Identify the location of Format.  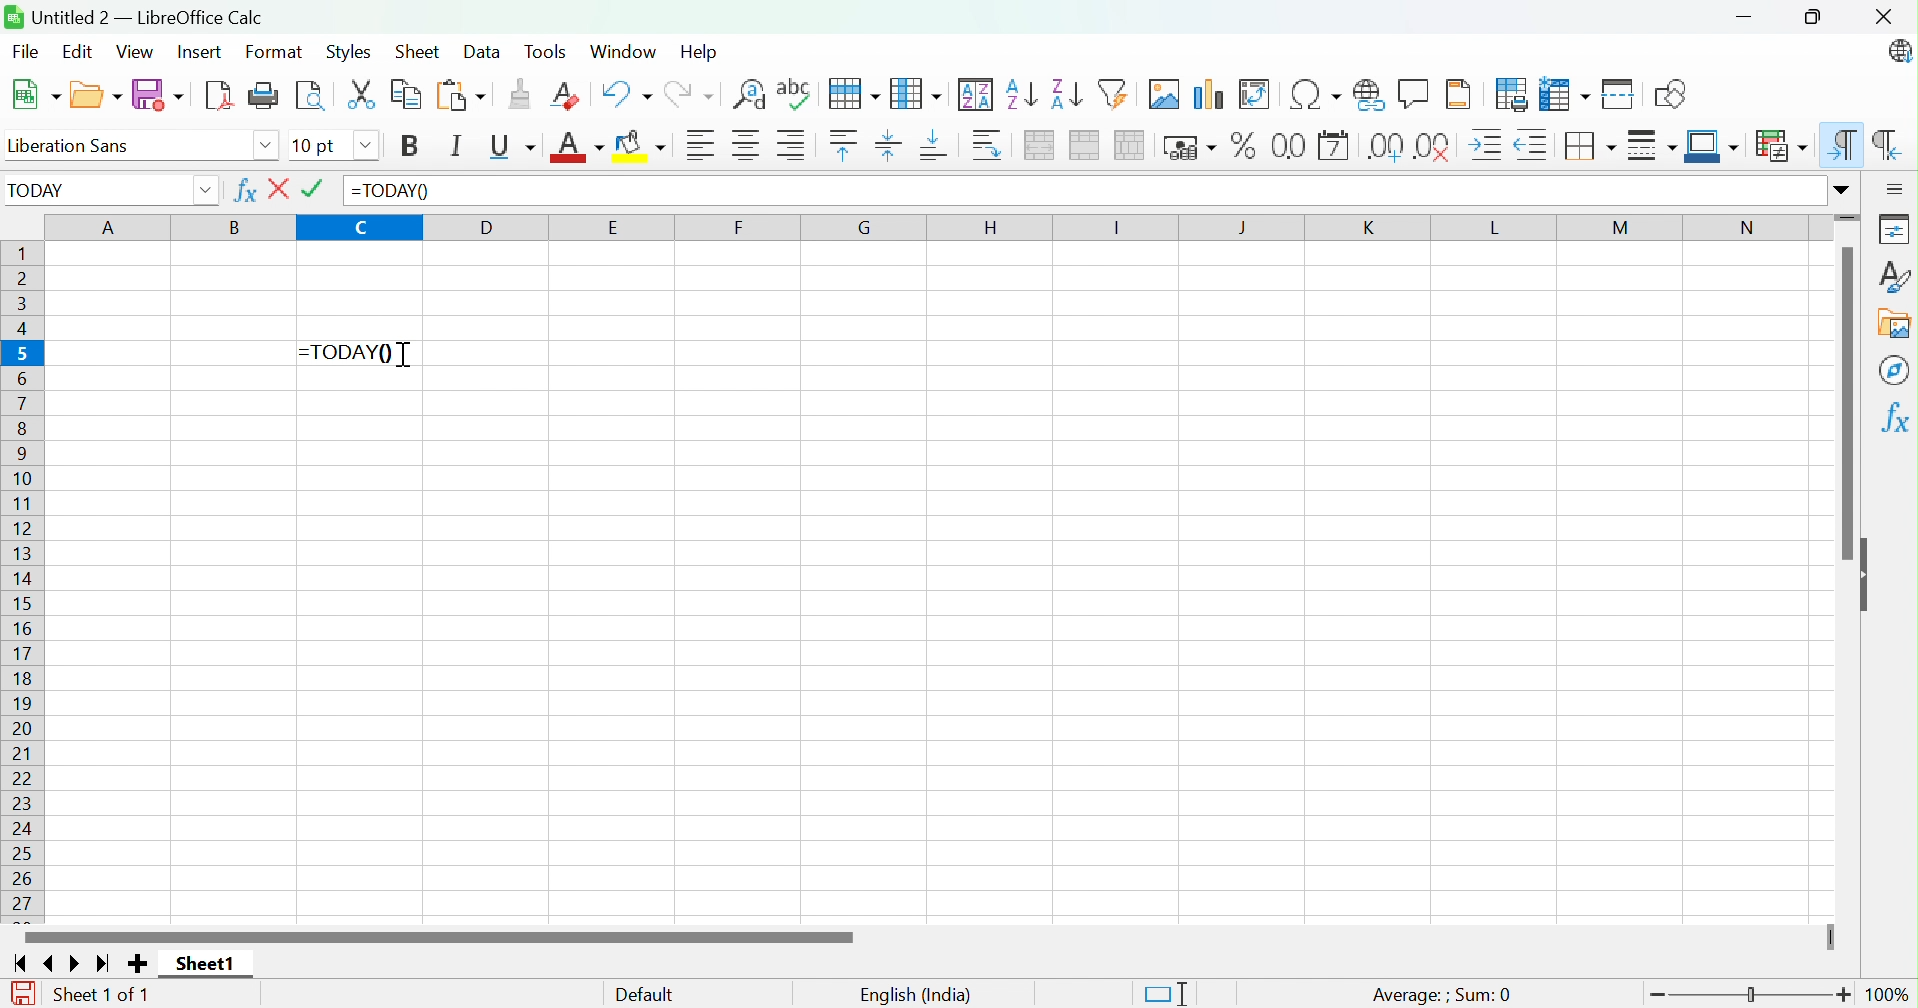
(276, 53).